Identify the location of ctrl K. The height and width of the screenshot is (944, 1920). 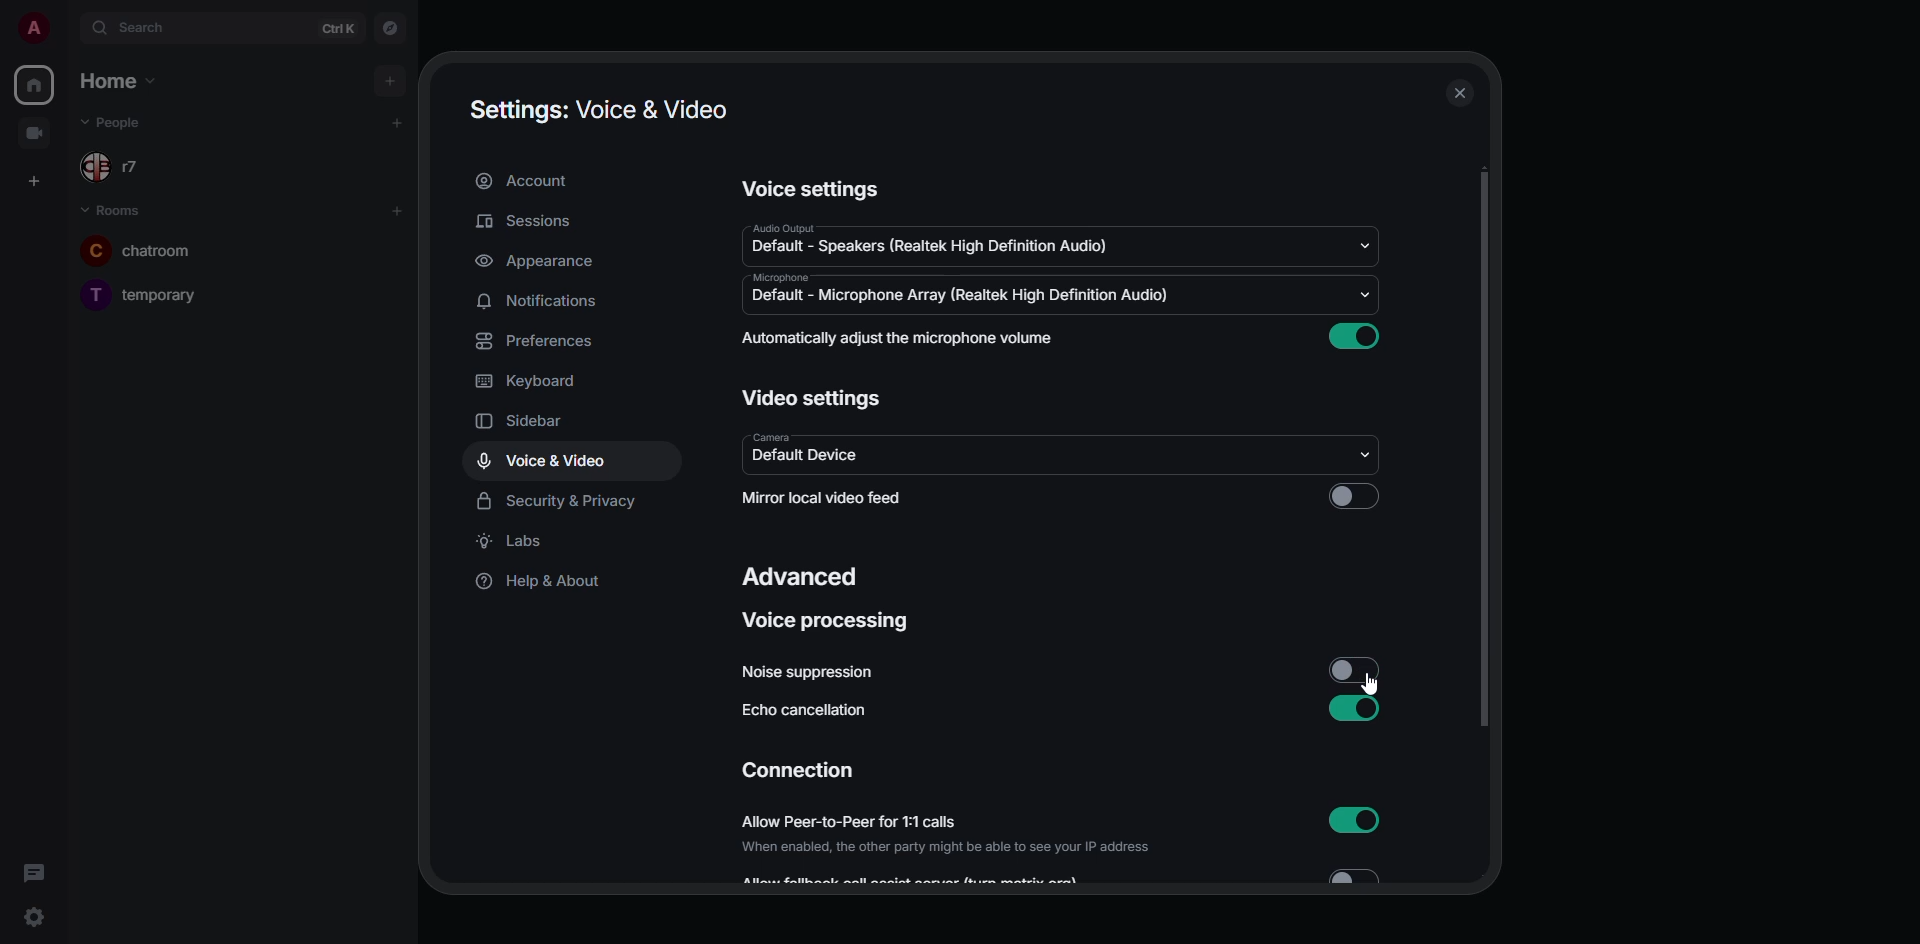
(339, 29).